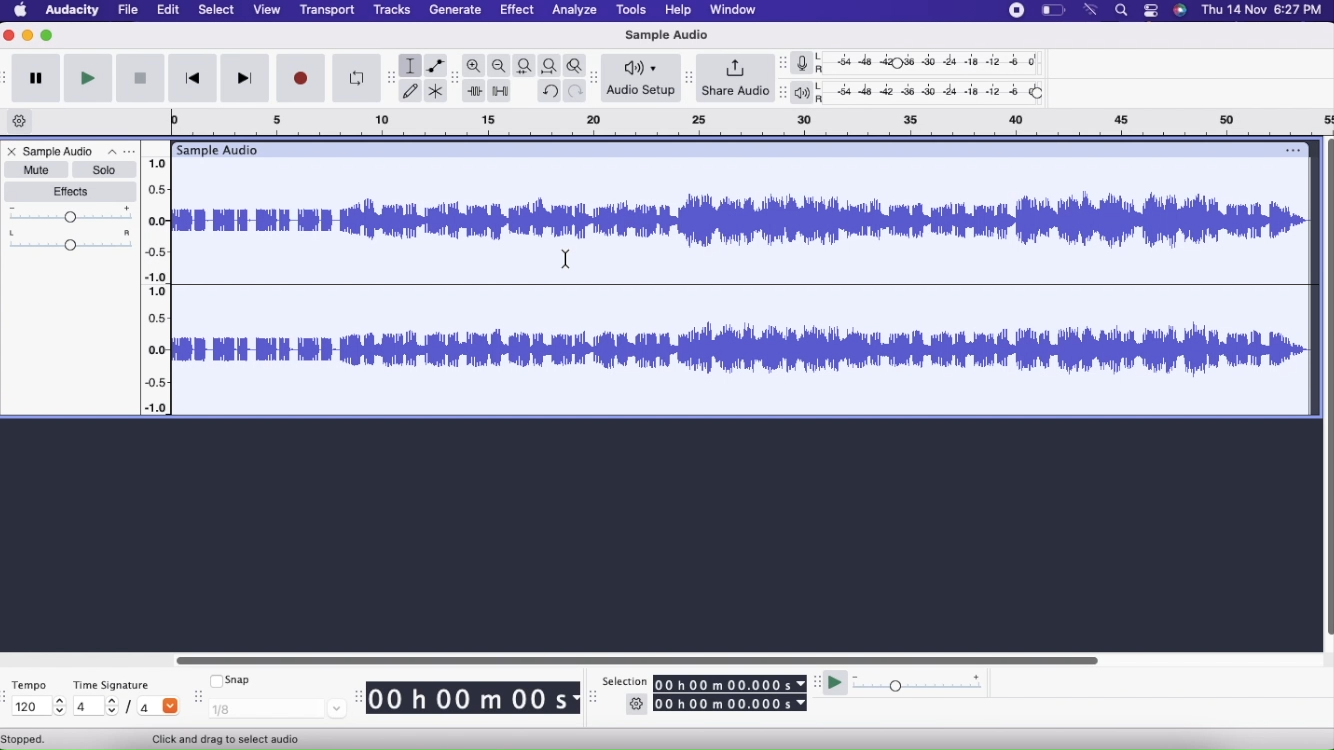  What do you see at coordinates (834, 682) in the screenshot?
I see `Play at speed` at bounding box center [834, 682].